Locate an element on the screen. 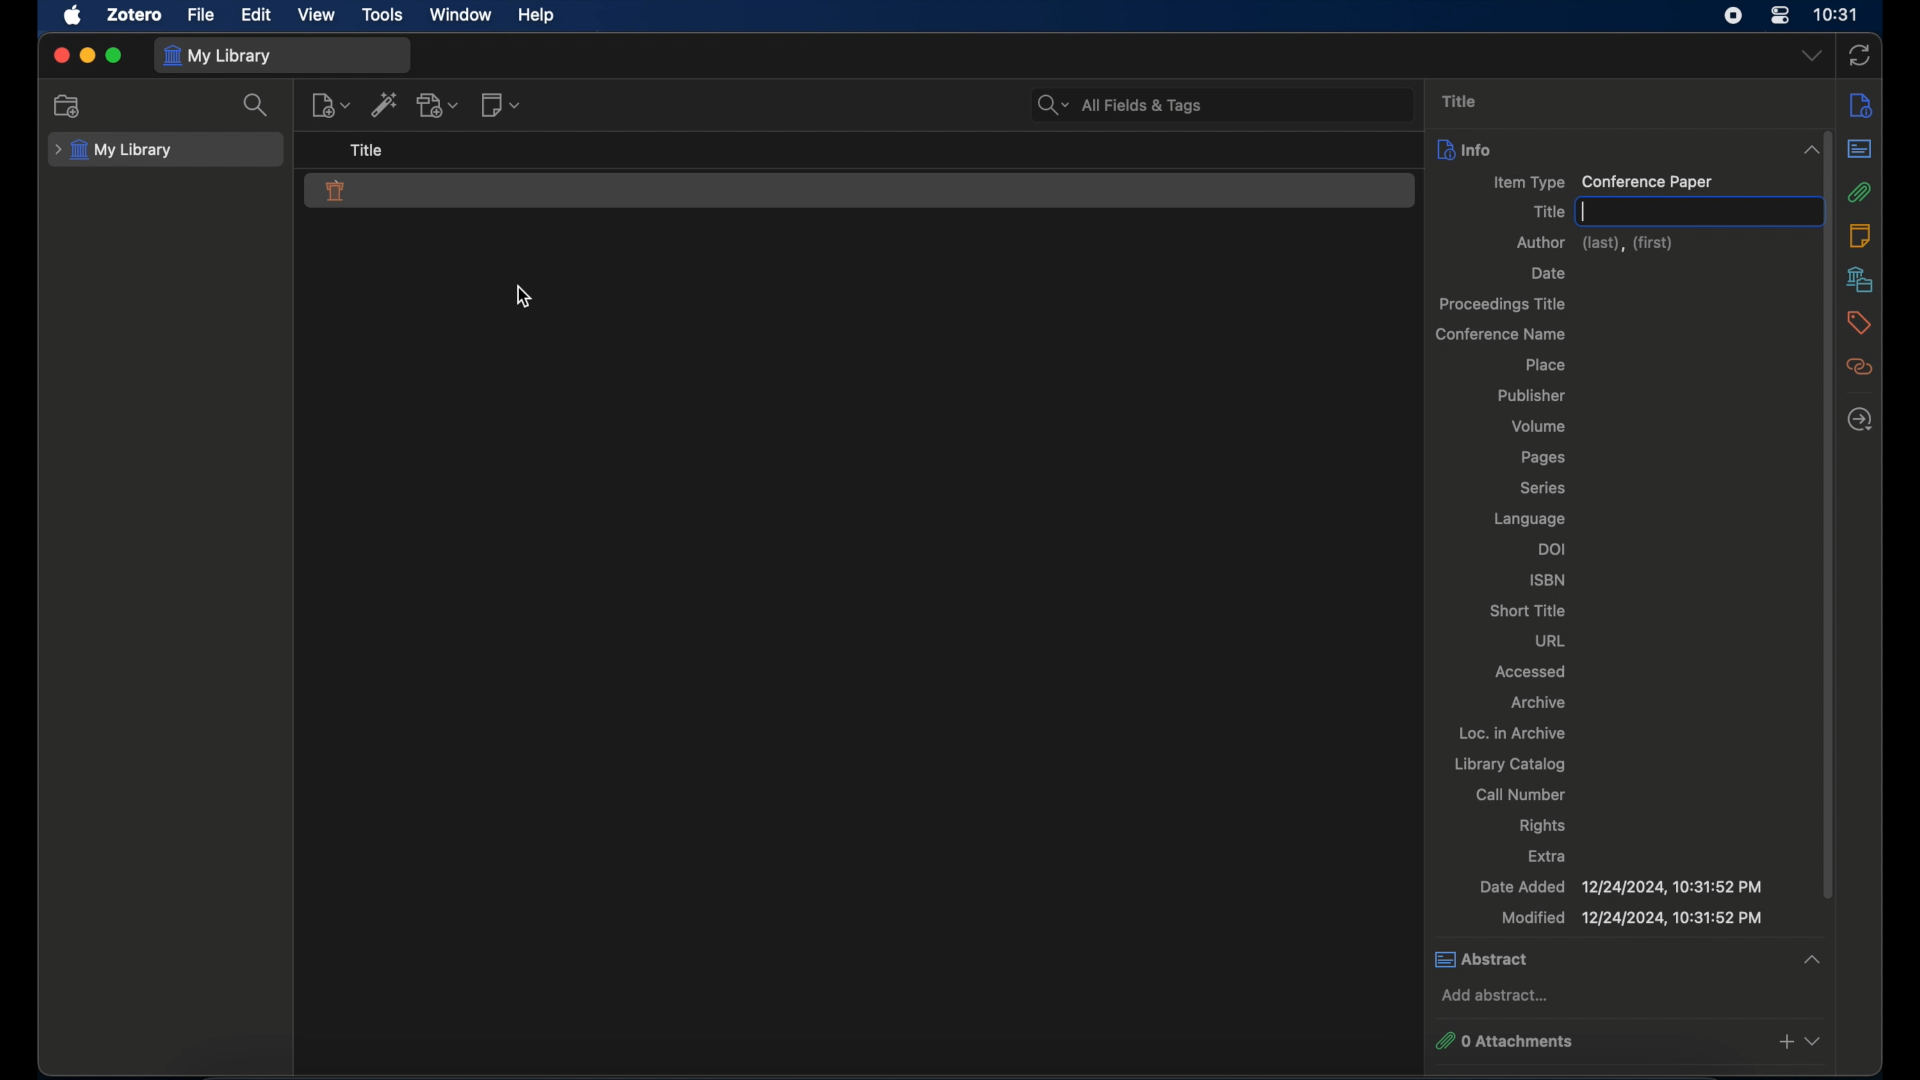 Image resolution: width=1920 pixels, height=1080 pixels. new item is located at coordinates (331, 104).